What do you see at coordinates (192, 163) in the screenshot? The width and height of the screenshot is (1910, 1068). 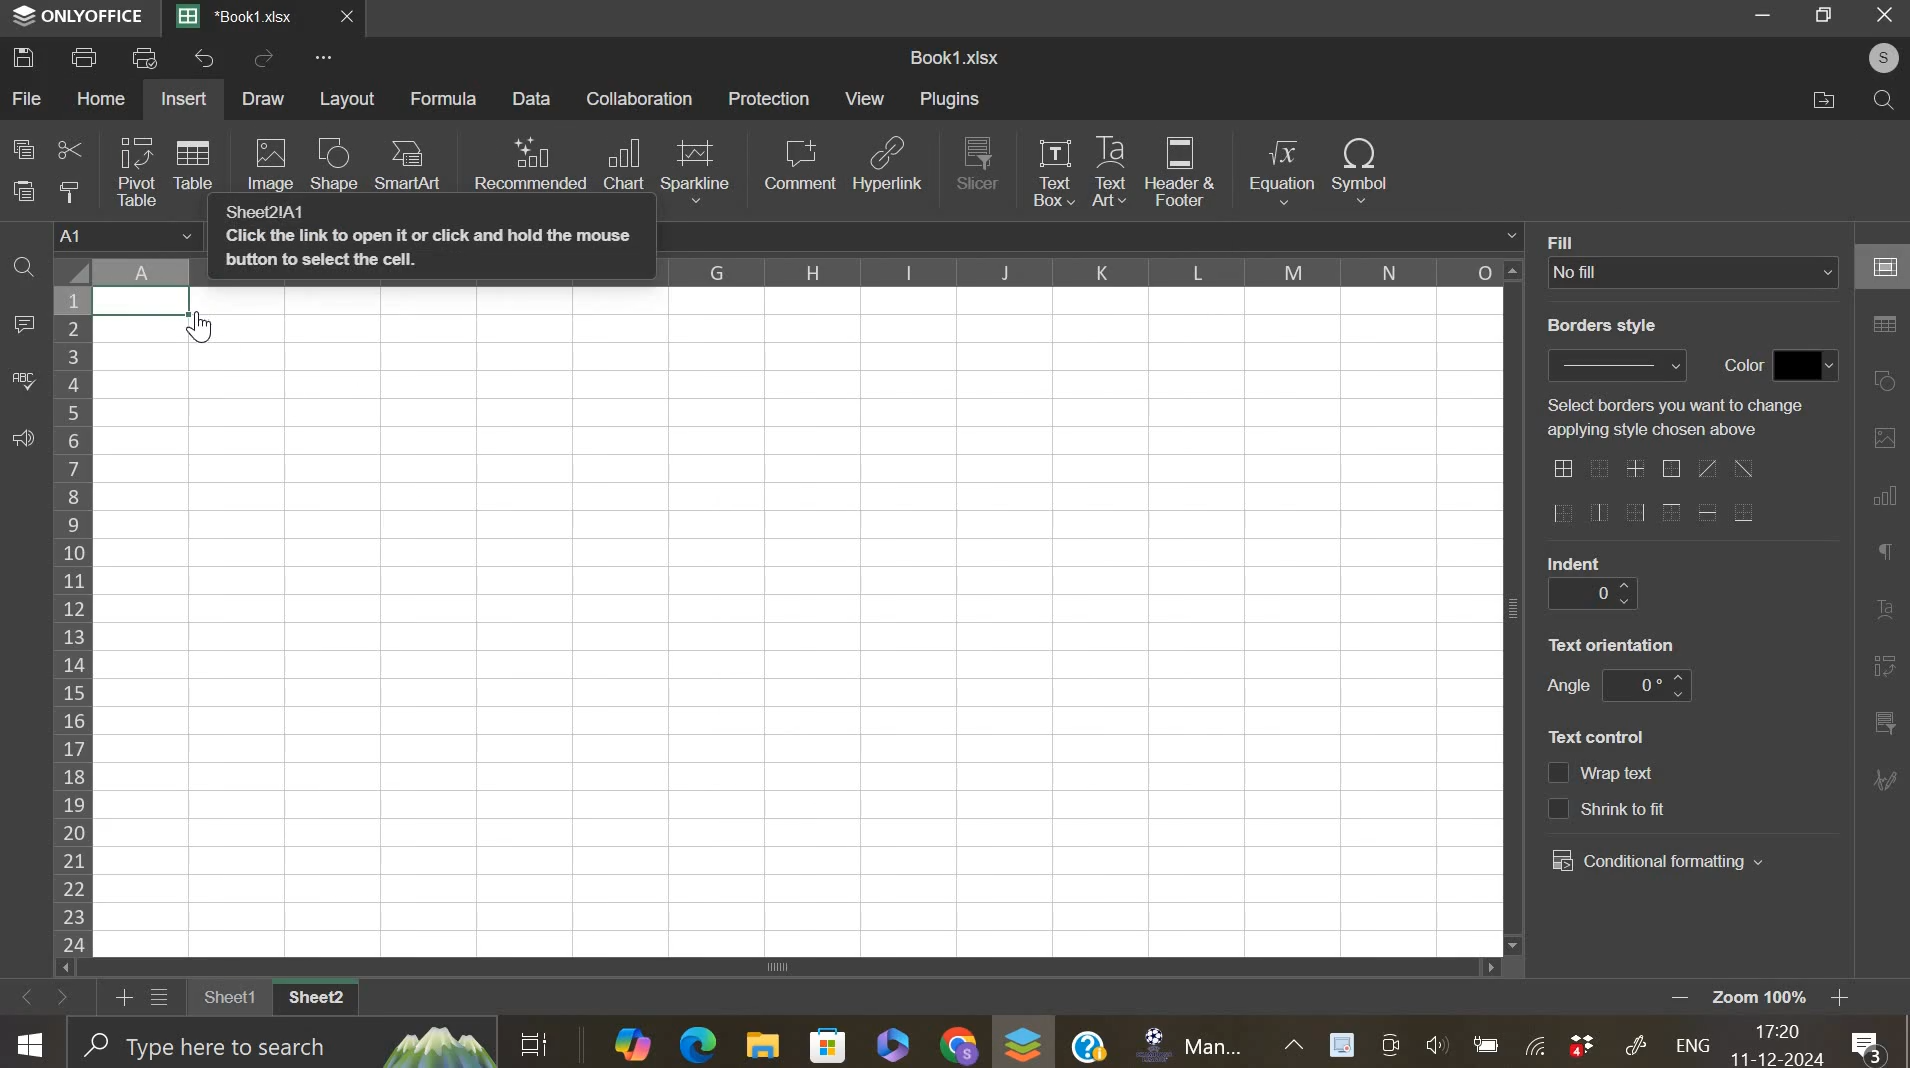 I see `table` at bounding box center [192, 163].